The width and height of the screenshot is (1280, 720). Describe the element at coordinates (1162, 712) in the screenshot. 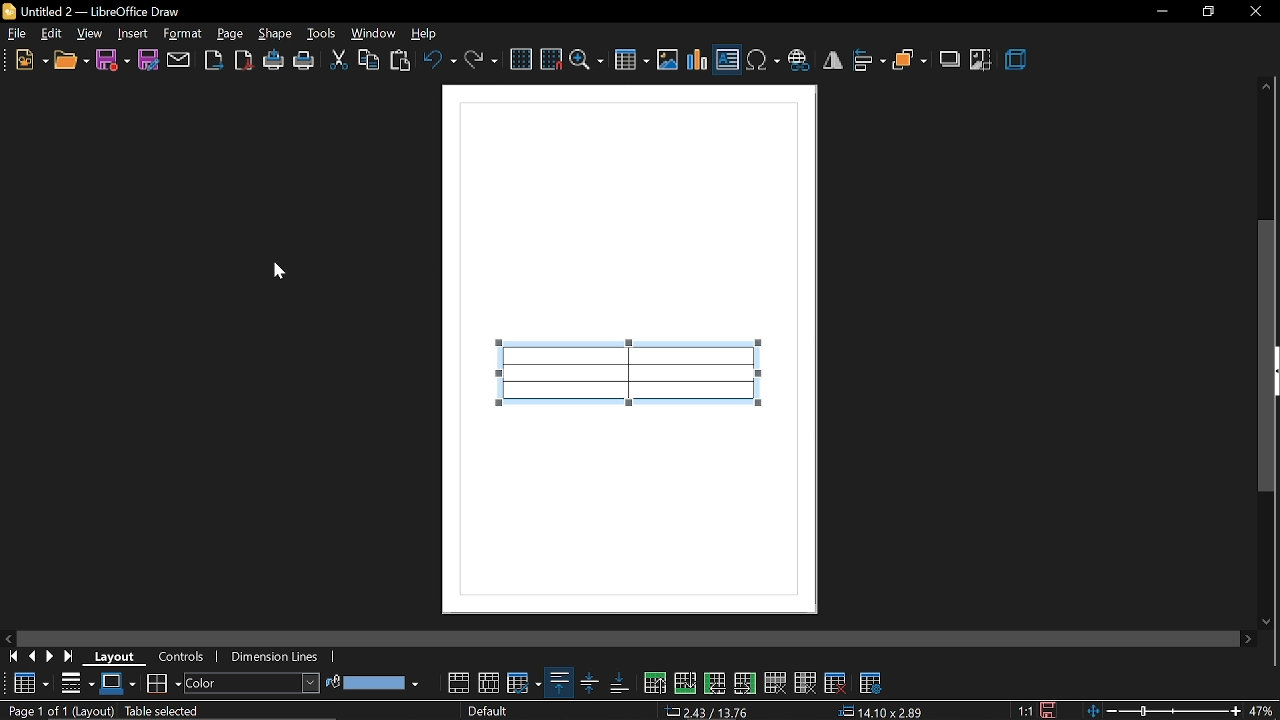

I see `zoom change` at that location.